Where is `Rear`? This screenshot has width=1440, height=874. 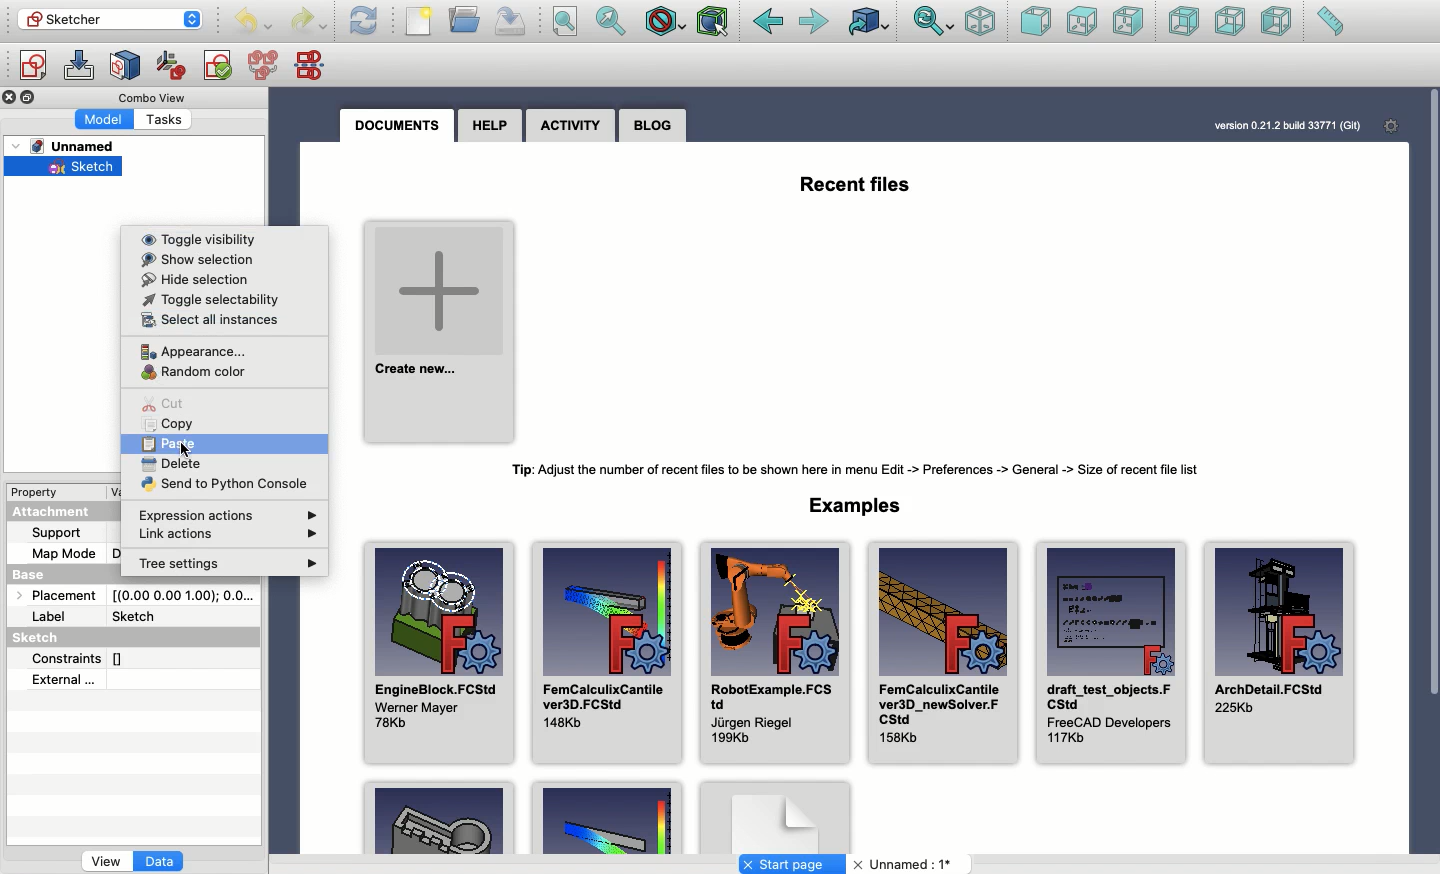
Rear is located at coordinates (1184, 21).